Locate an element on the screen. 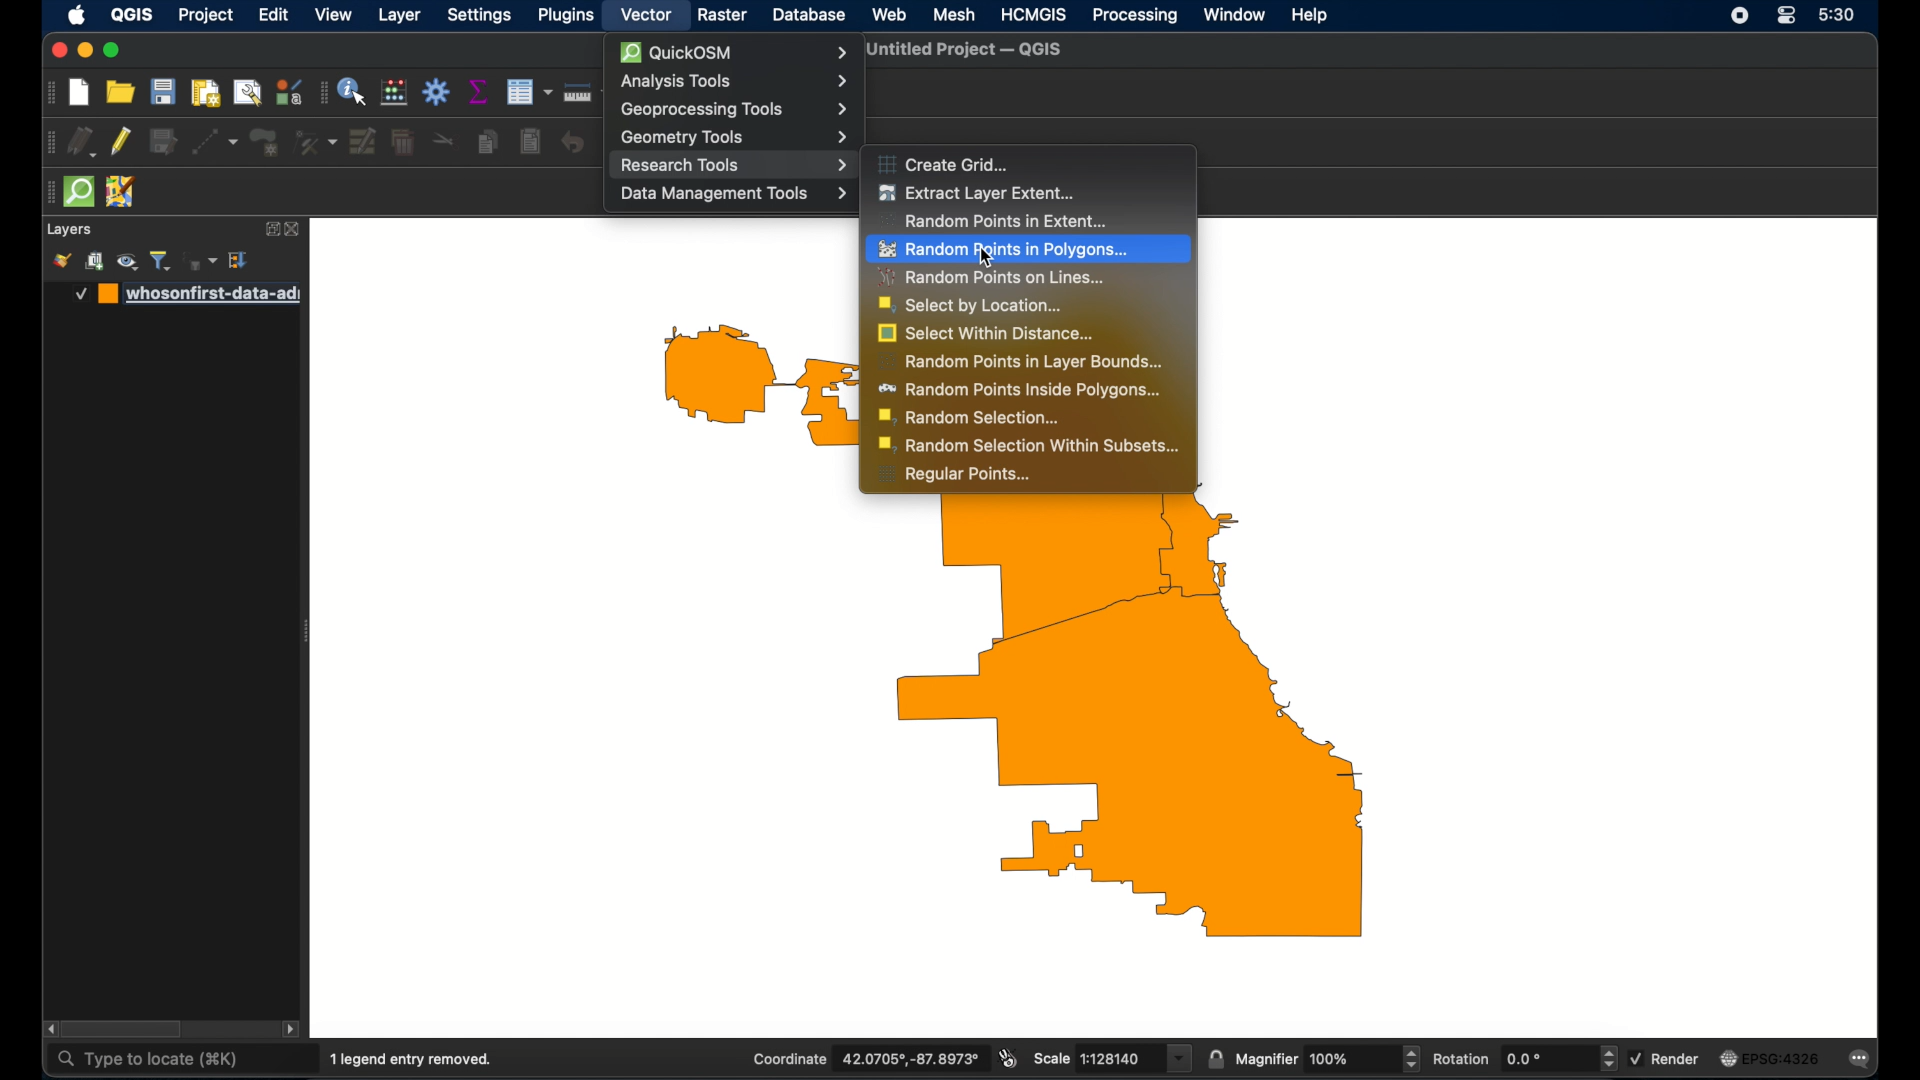 This screenshot has height=1080, width=1920. paste features is located at coordinates (531, 142).